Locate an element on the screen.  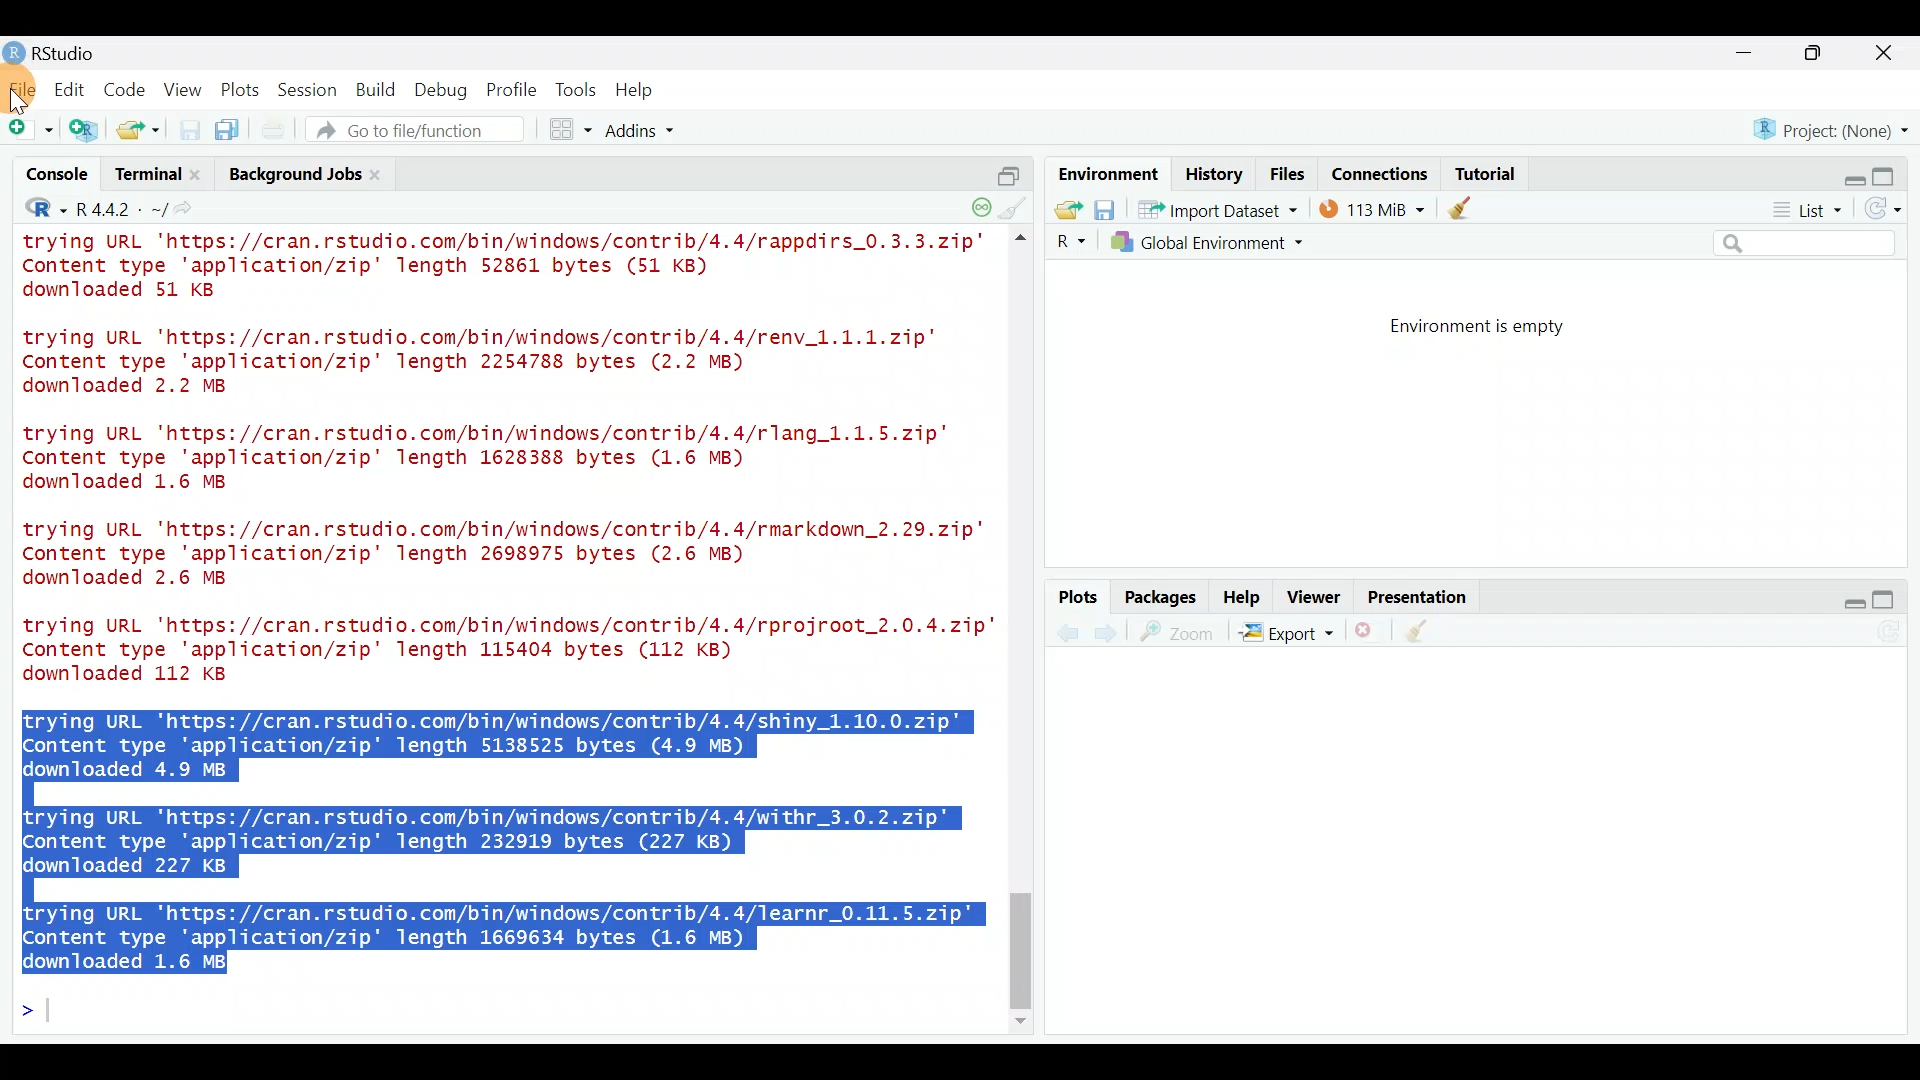
Line cursor is located at coordinates (35, 1014).